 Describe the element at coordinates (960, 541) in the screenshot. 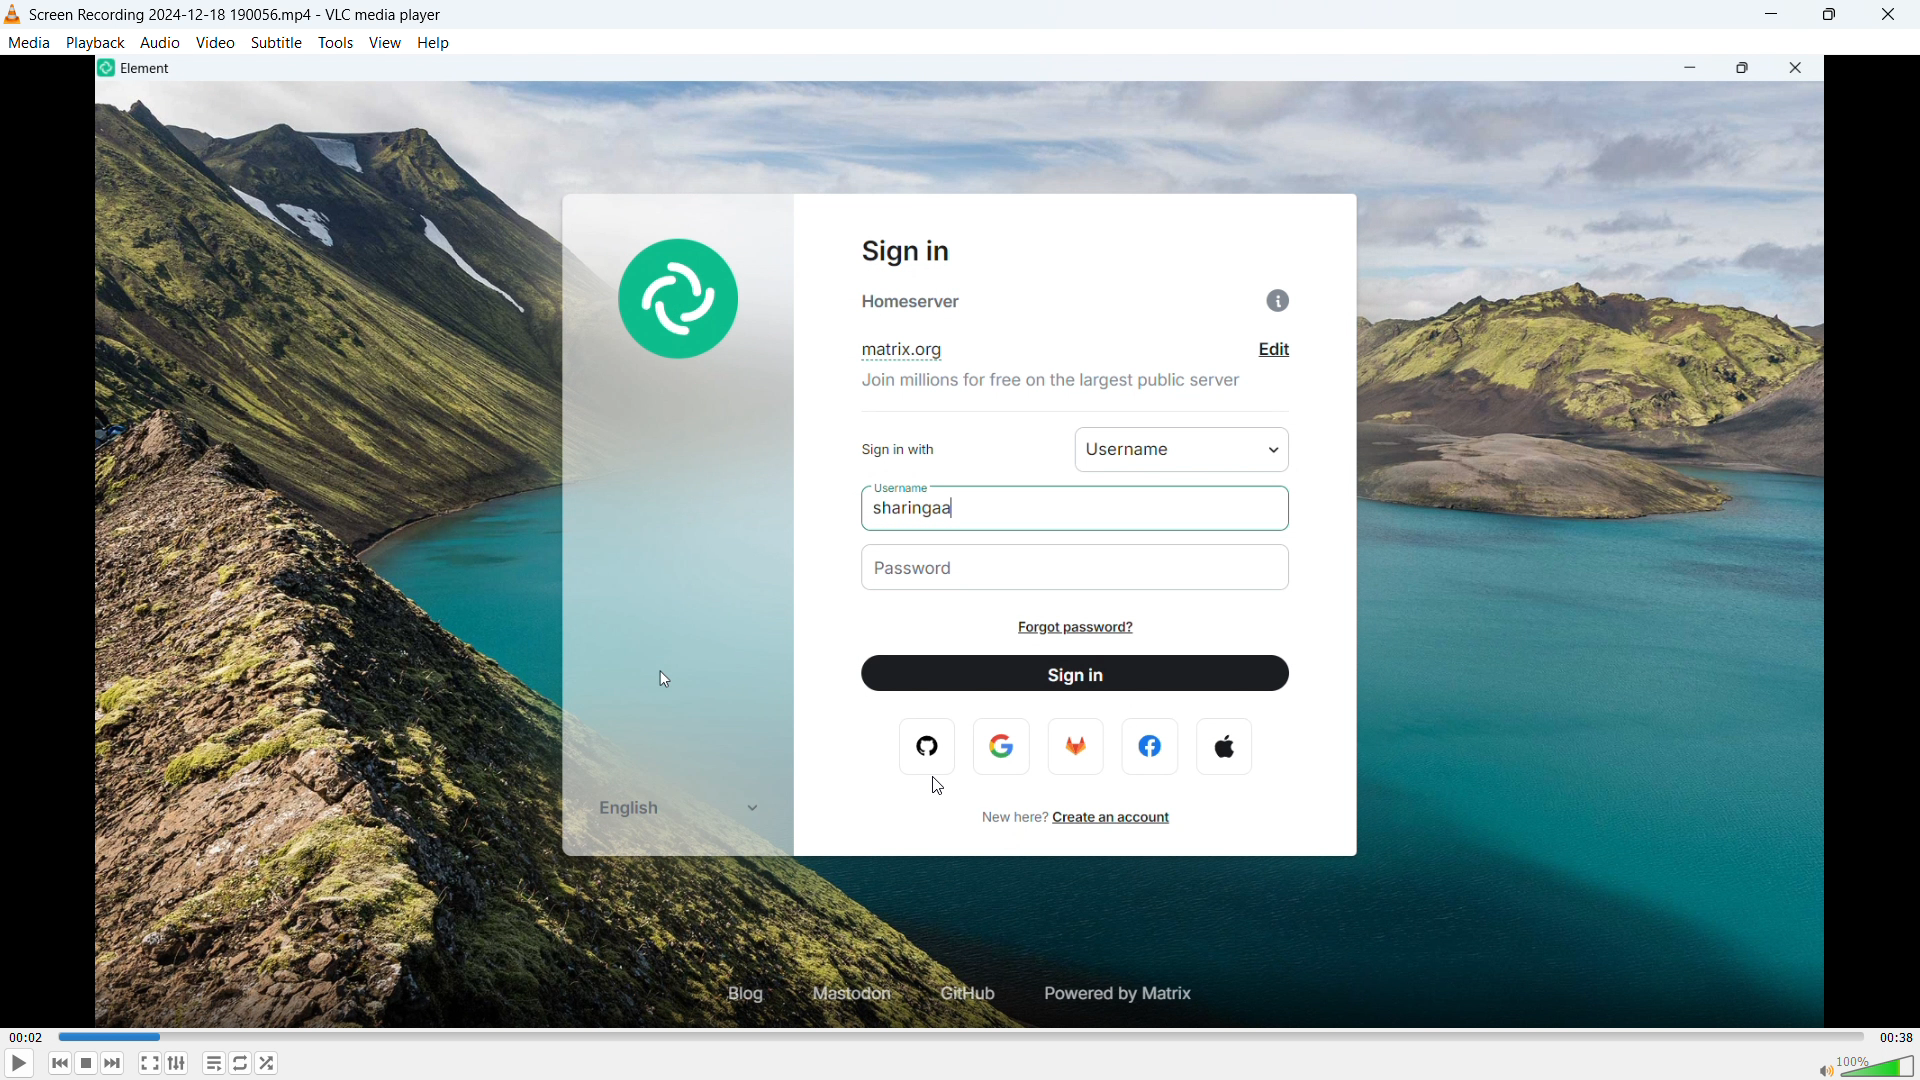

I see `video playback` at that location.